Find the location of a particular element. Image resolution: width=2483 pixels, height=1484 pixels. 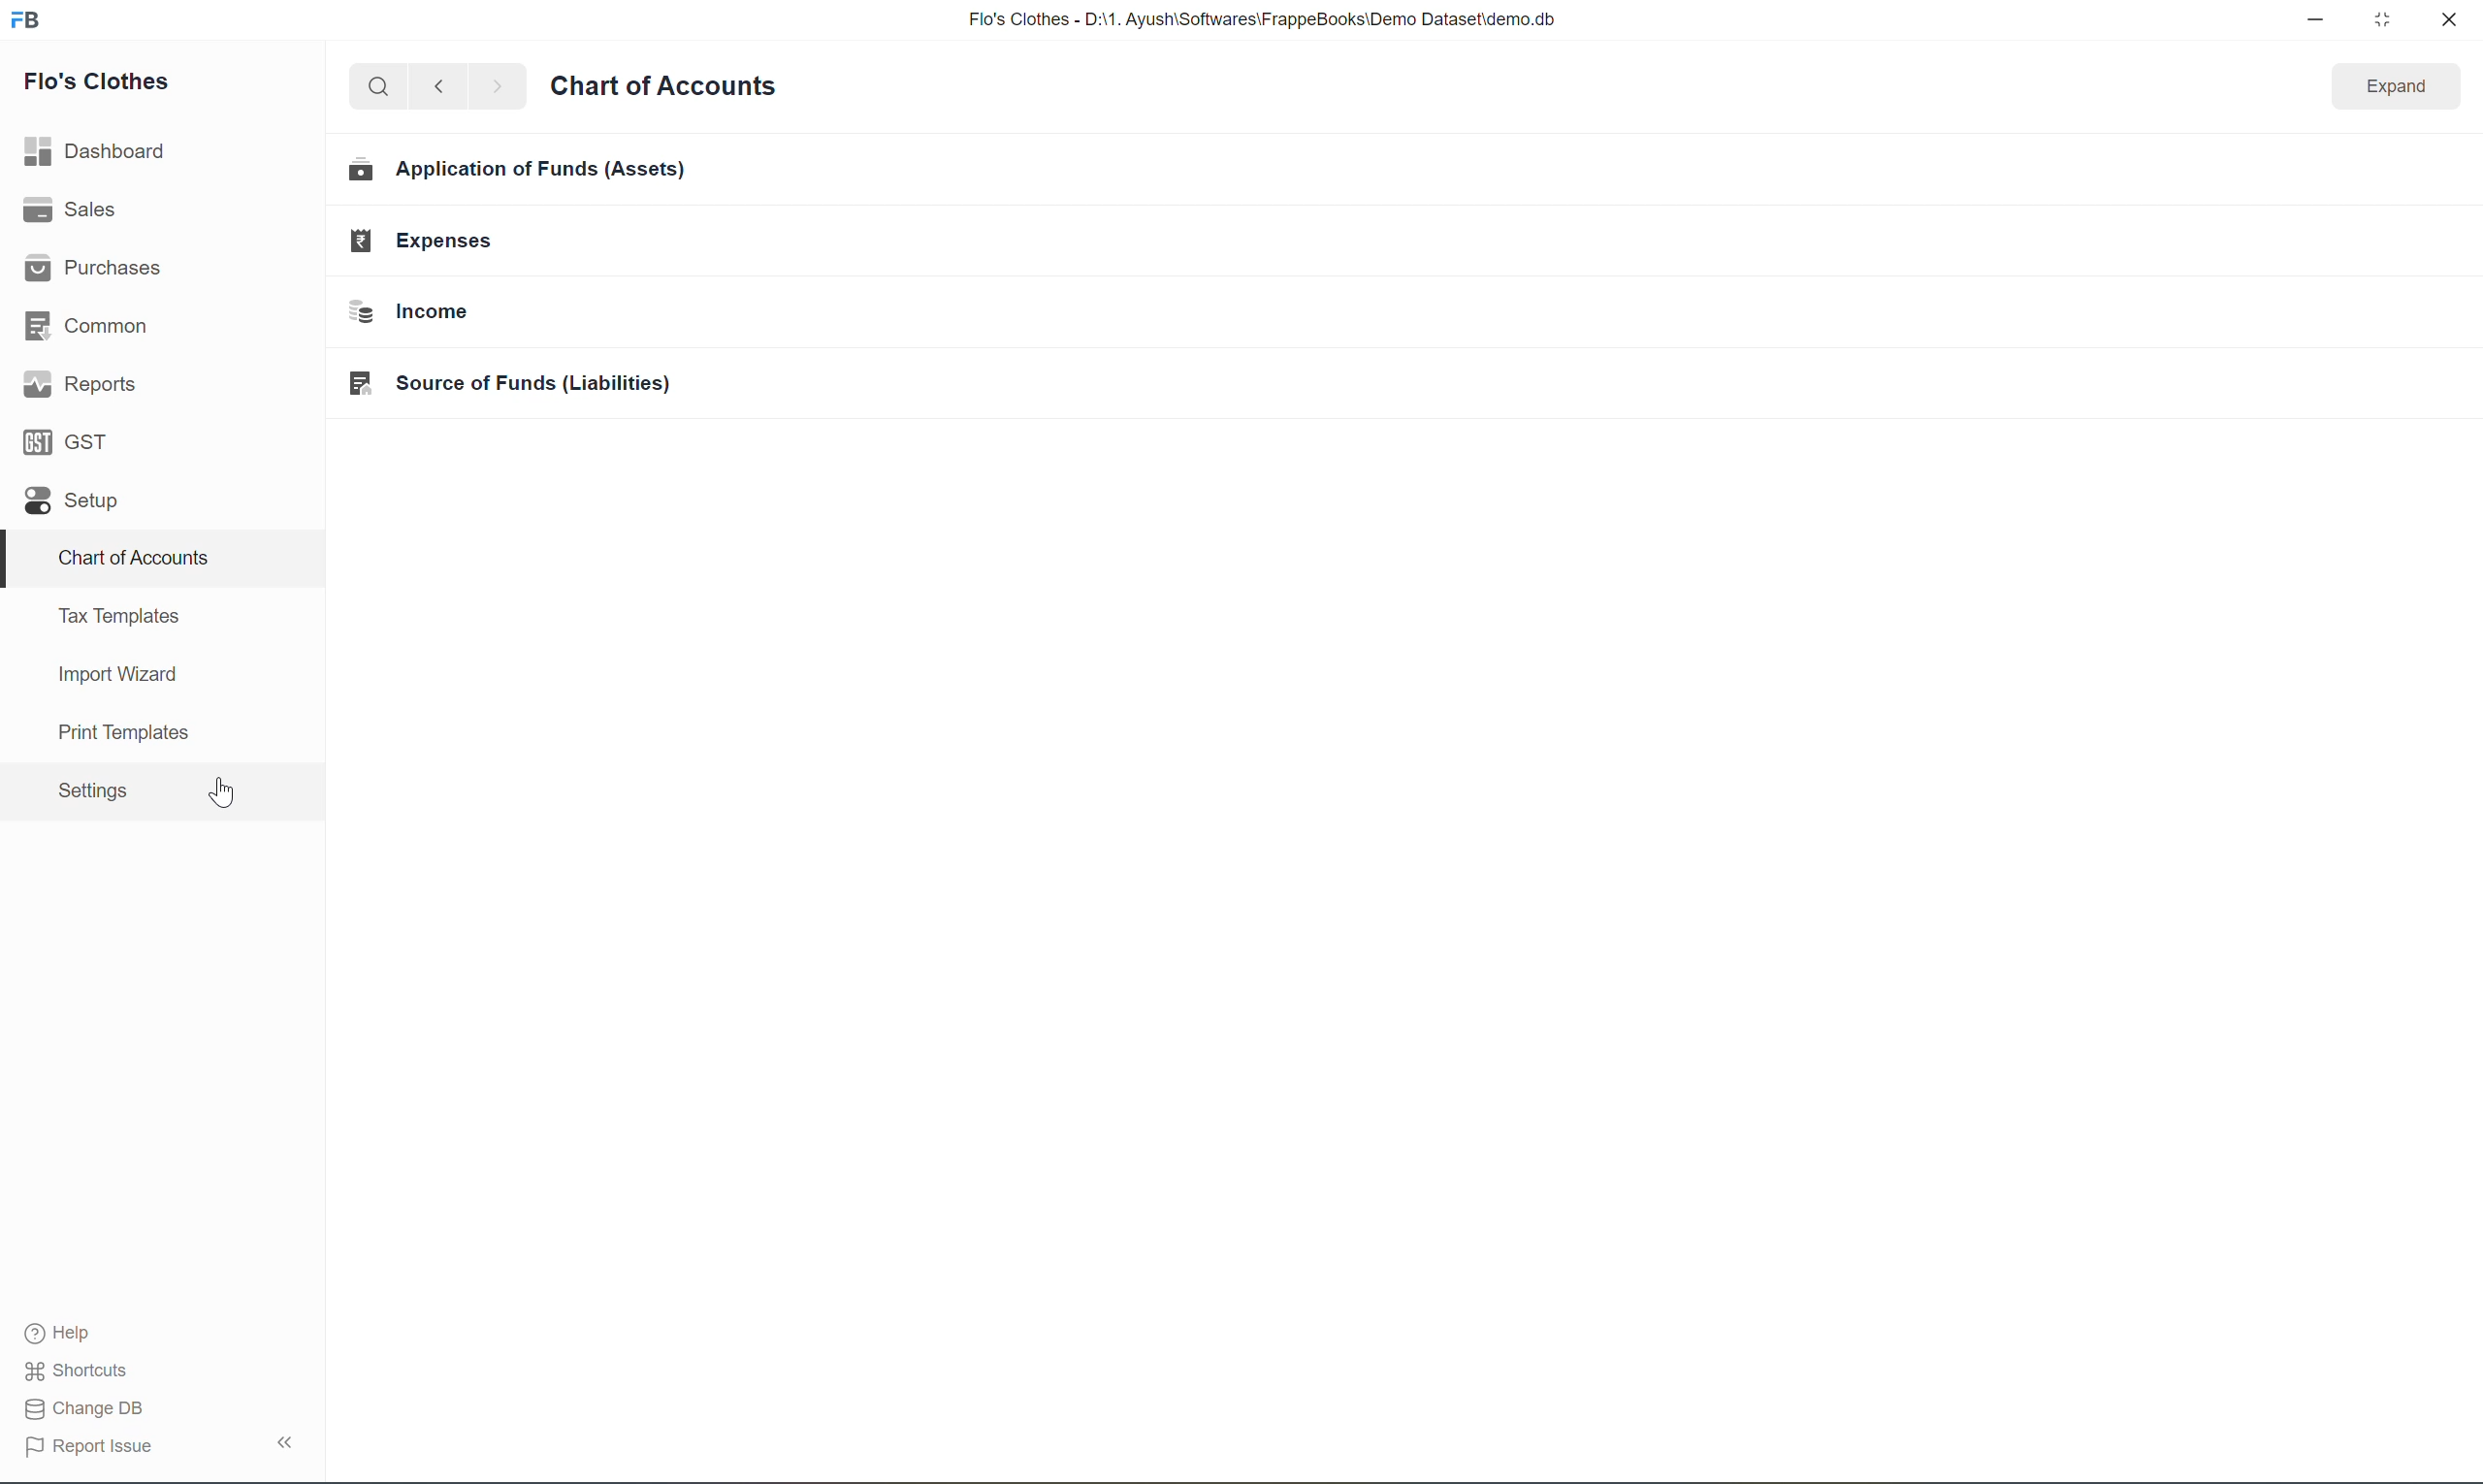

Expenses is located at coordinates (438, 241).